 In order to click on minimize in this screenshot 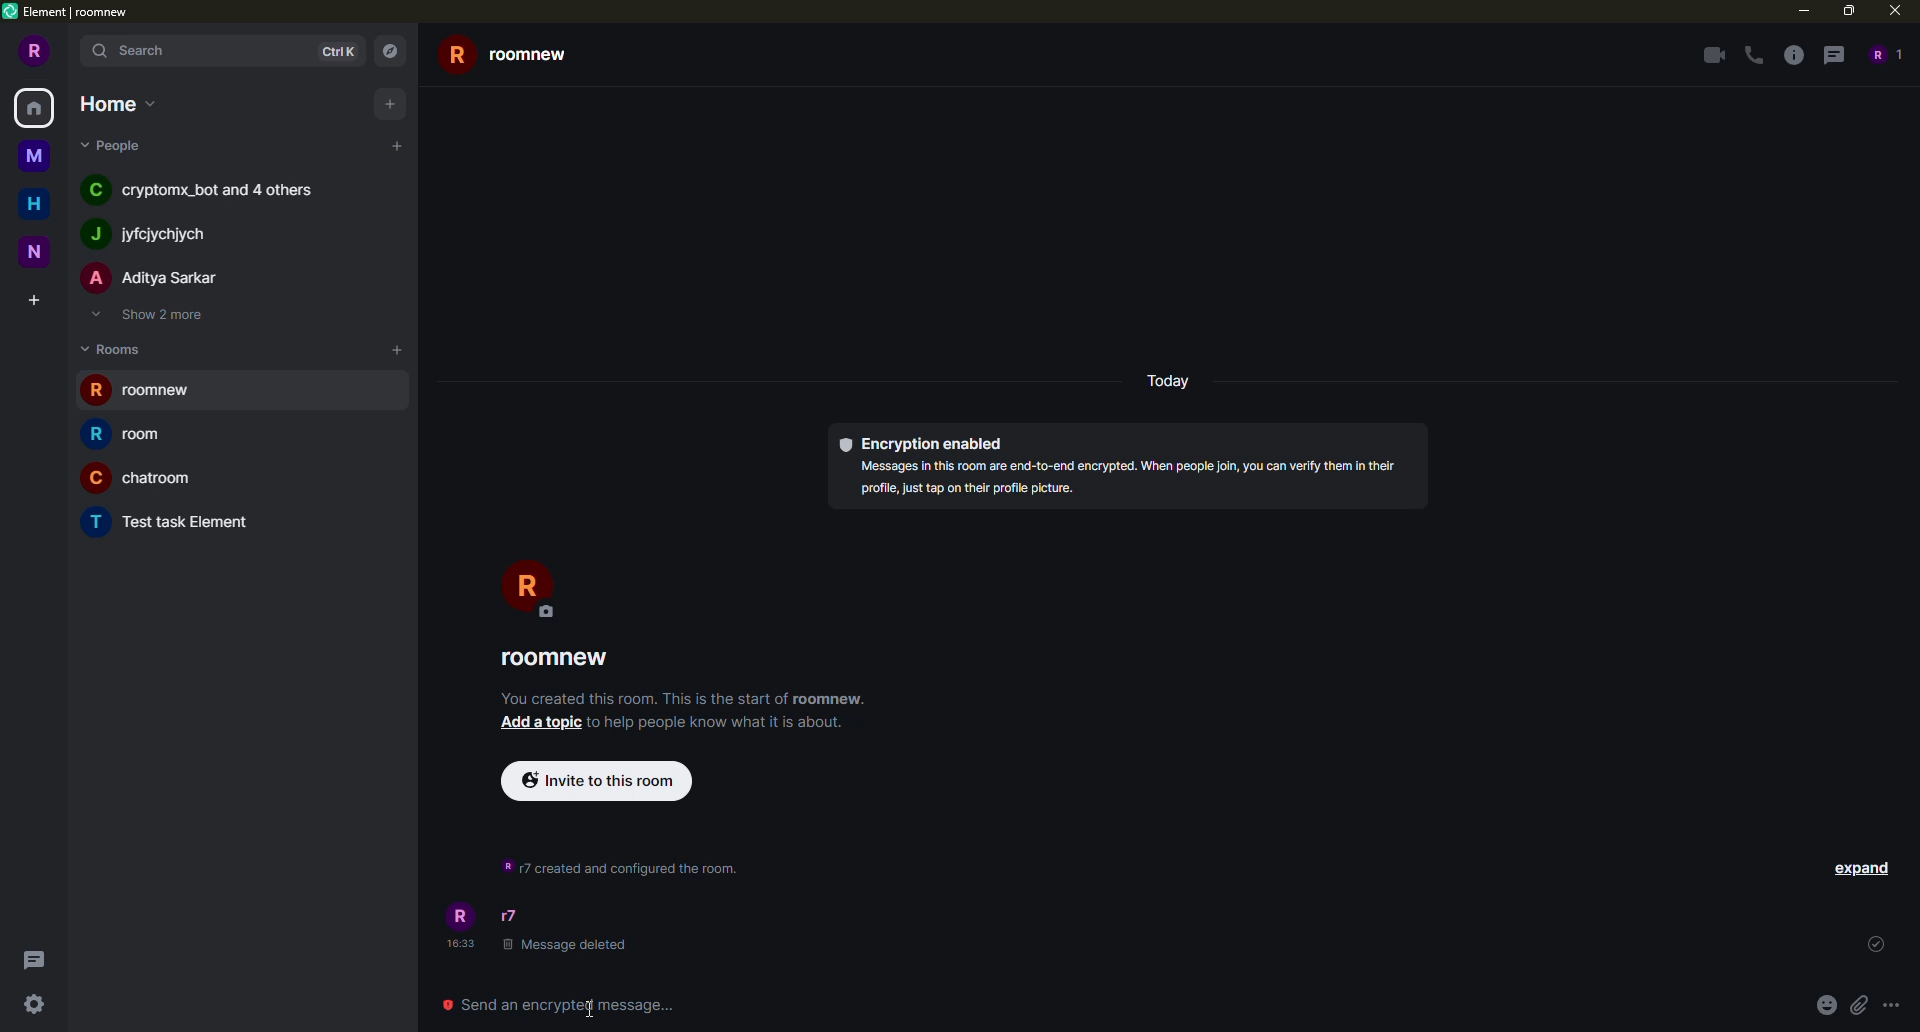, I will do `click(1801, 10)`.